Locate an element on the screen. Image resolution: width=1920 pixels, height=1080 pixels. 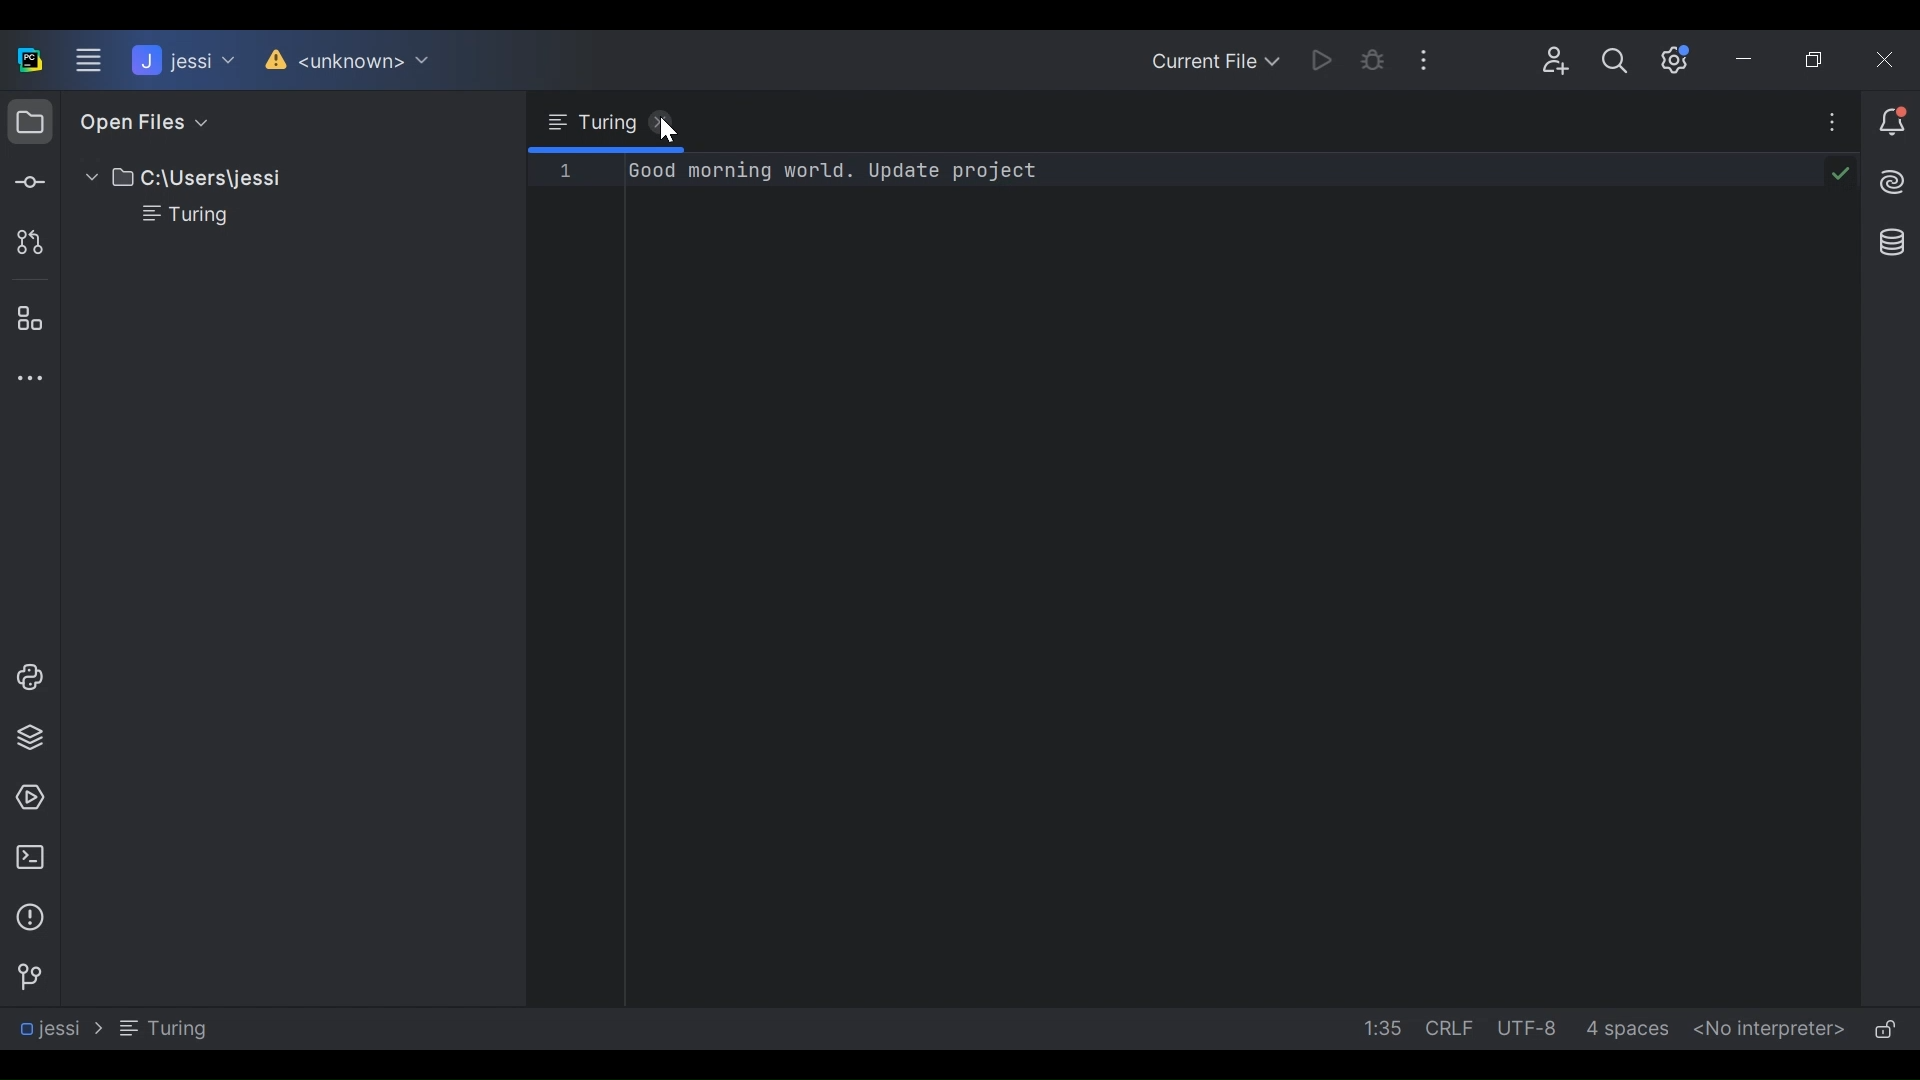
Commit is located at coordinates (28, 179).